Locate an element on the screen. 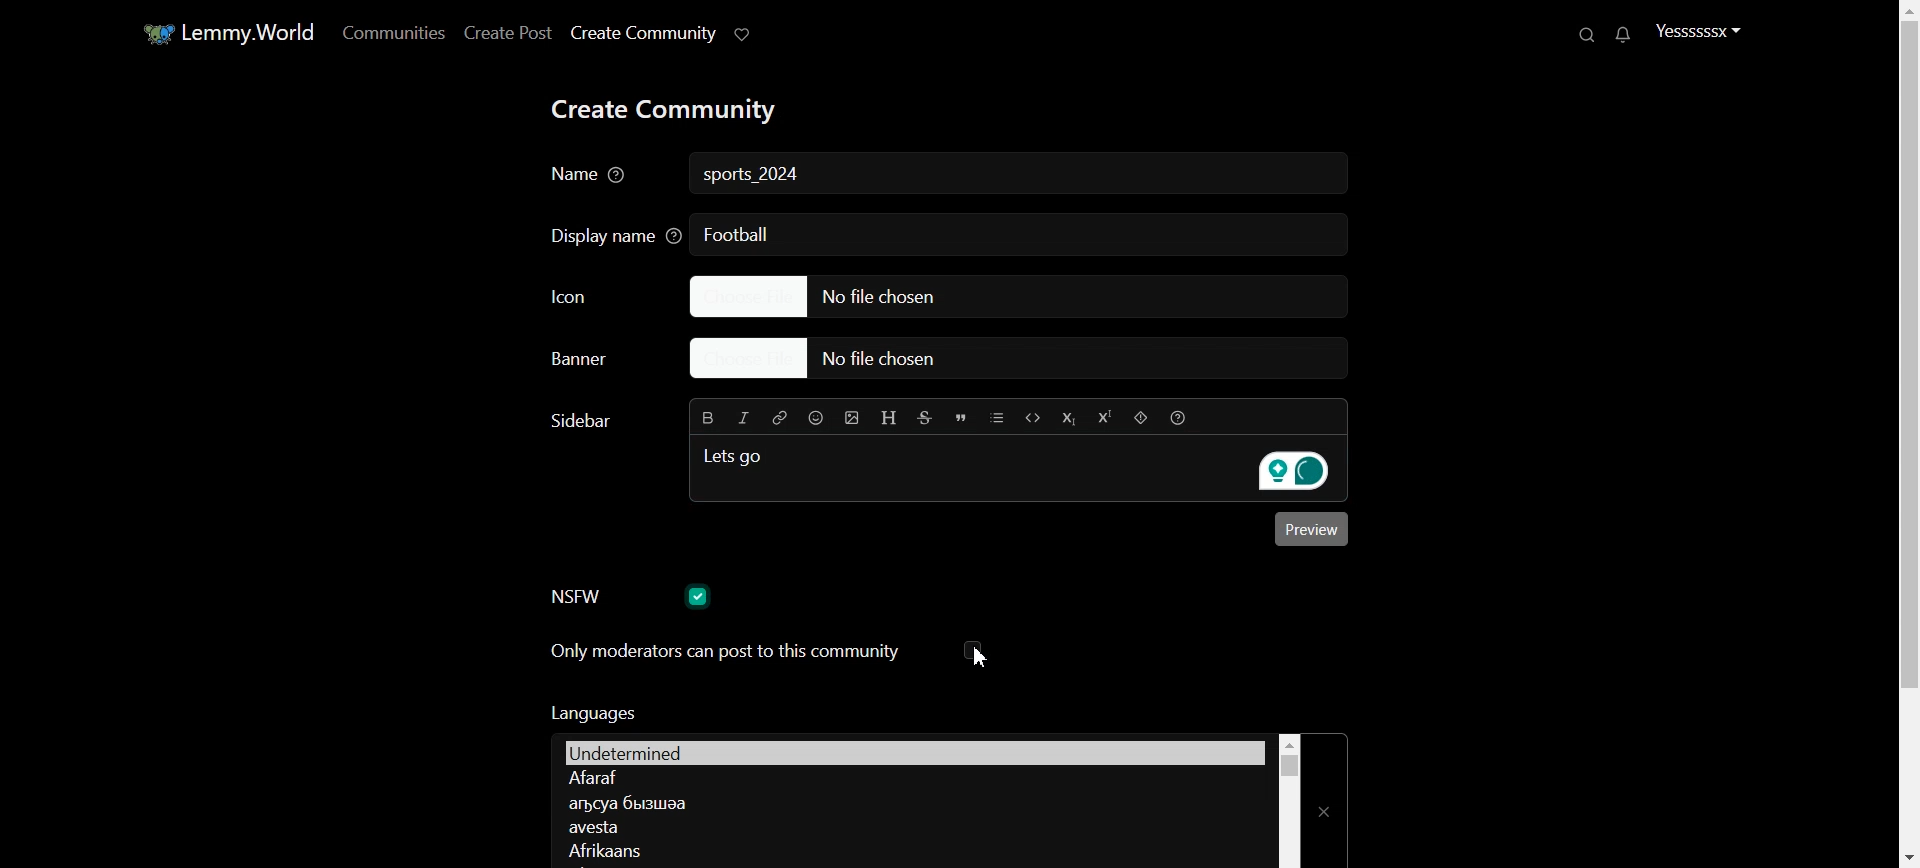  Only moderators can post to this community is located at coordinates (767, 652).